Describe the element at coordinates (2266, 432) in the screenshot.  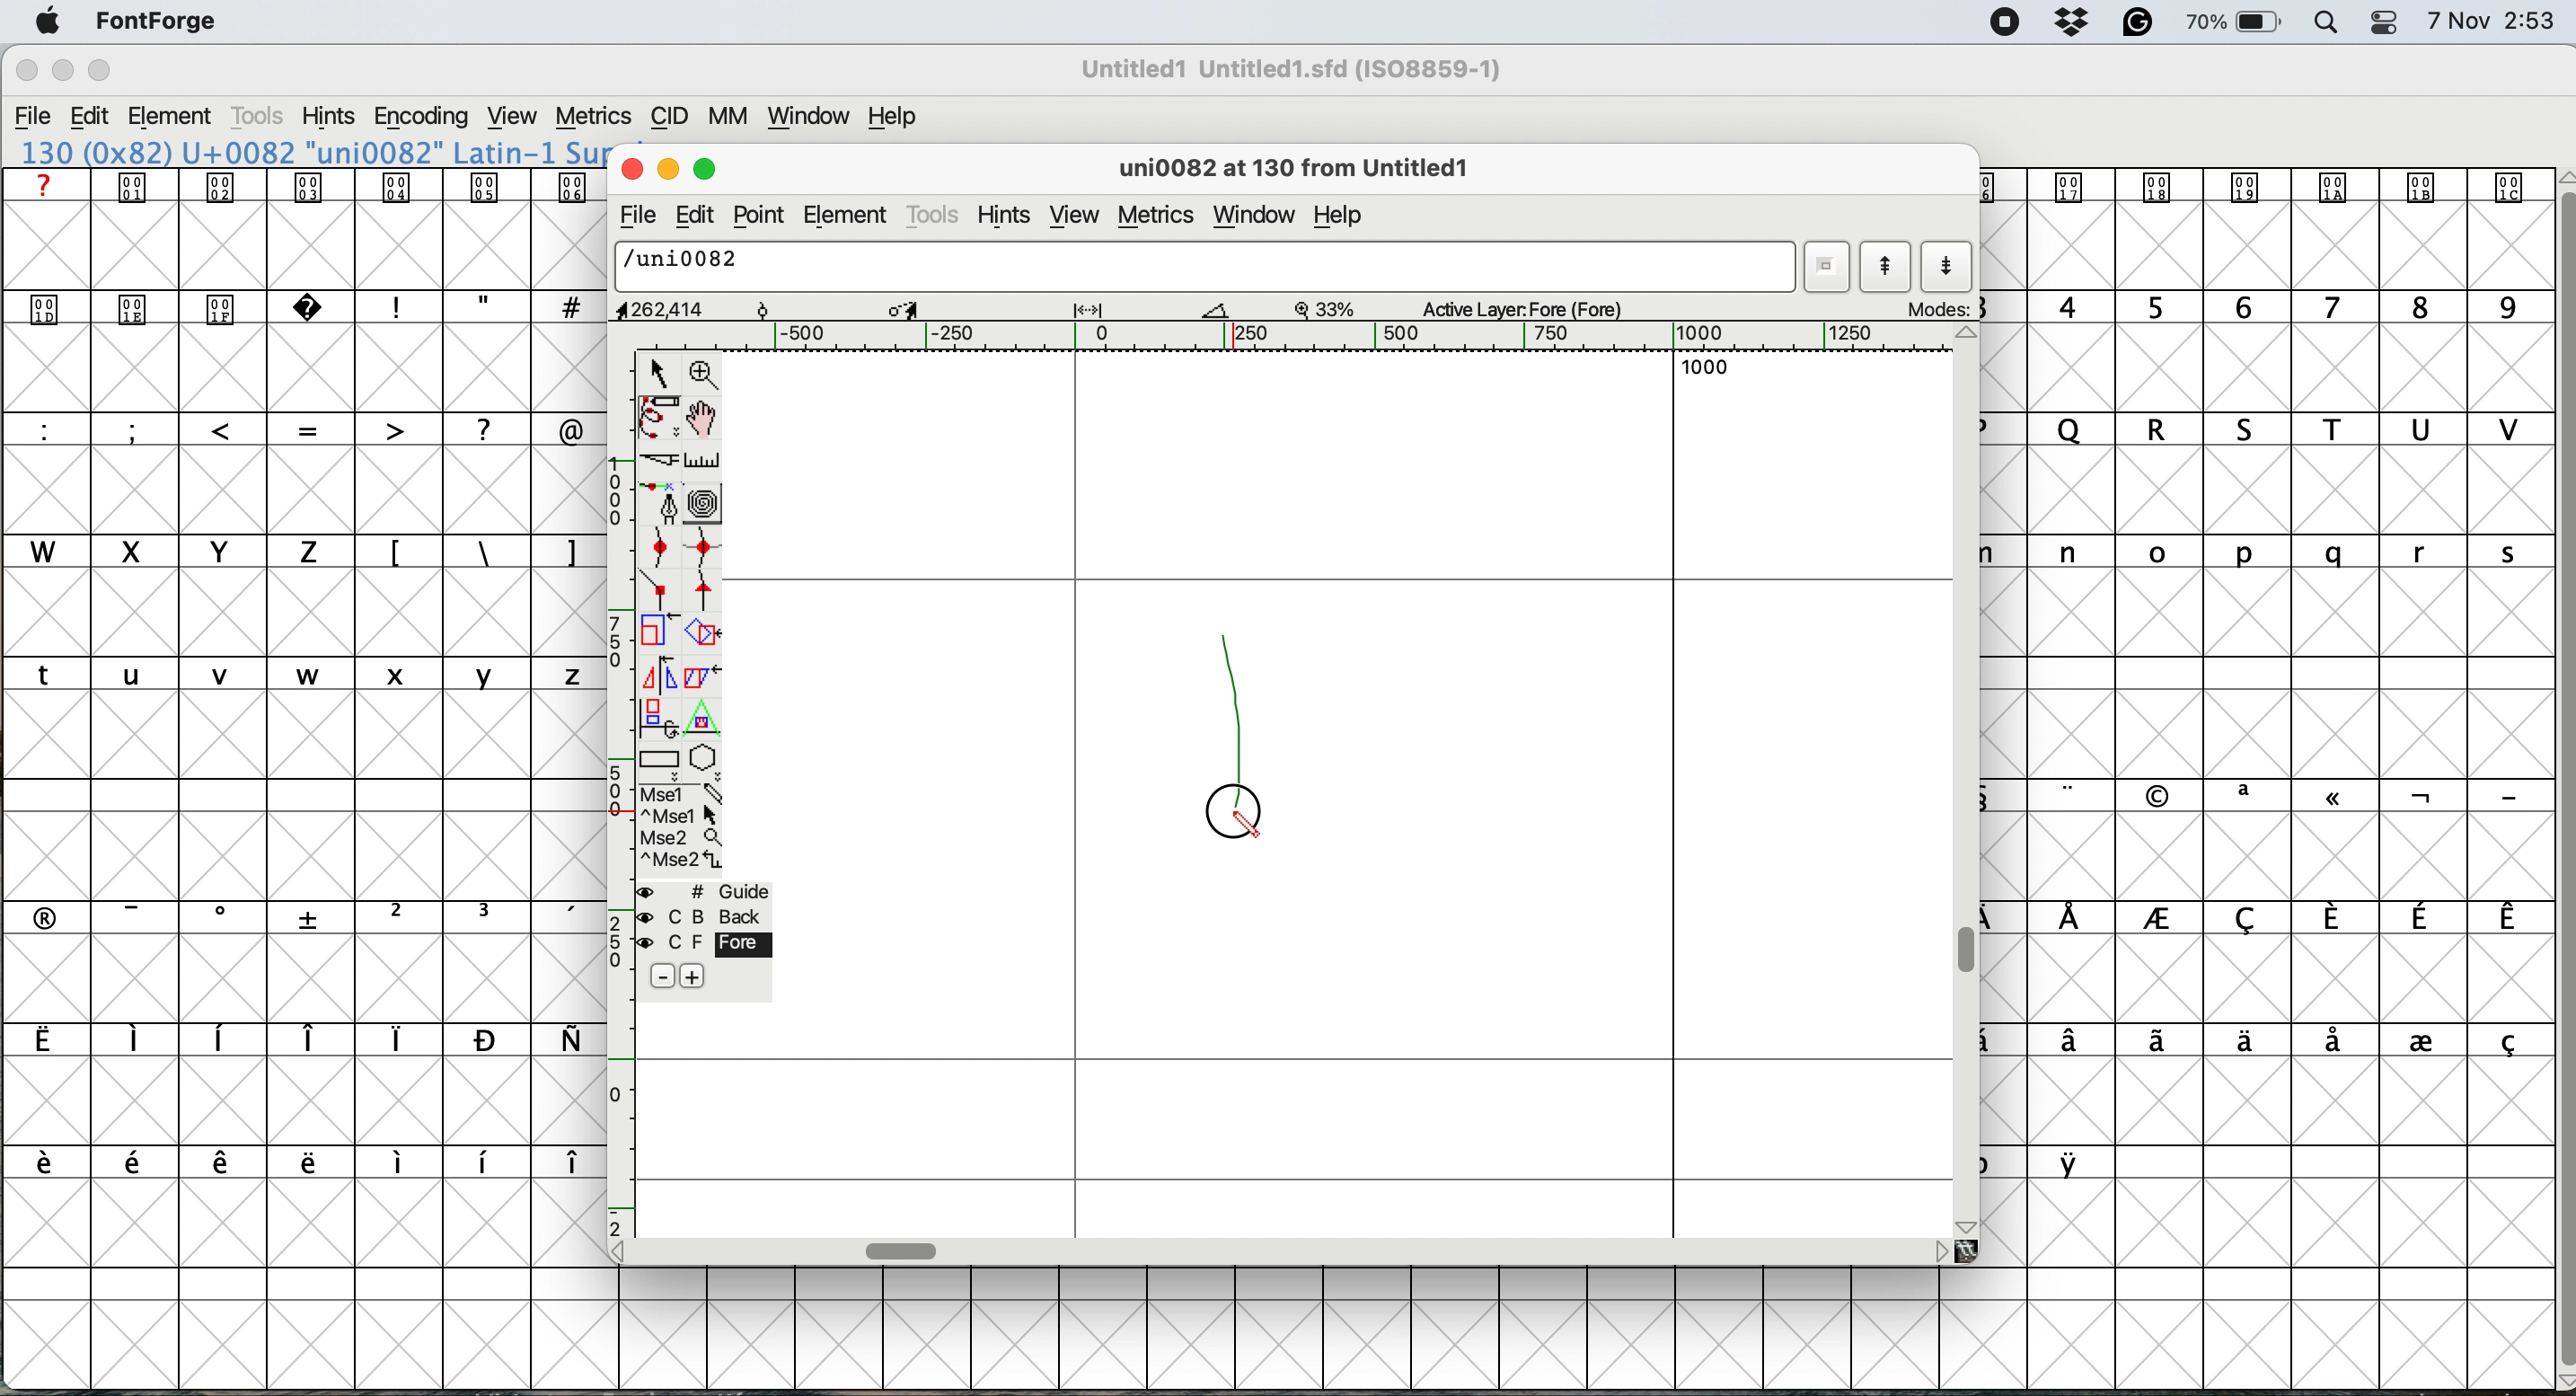
I see `uppercase letters` at that location.